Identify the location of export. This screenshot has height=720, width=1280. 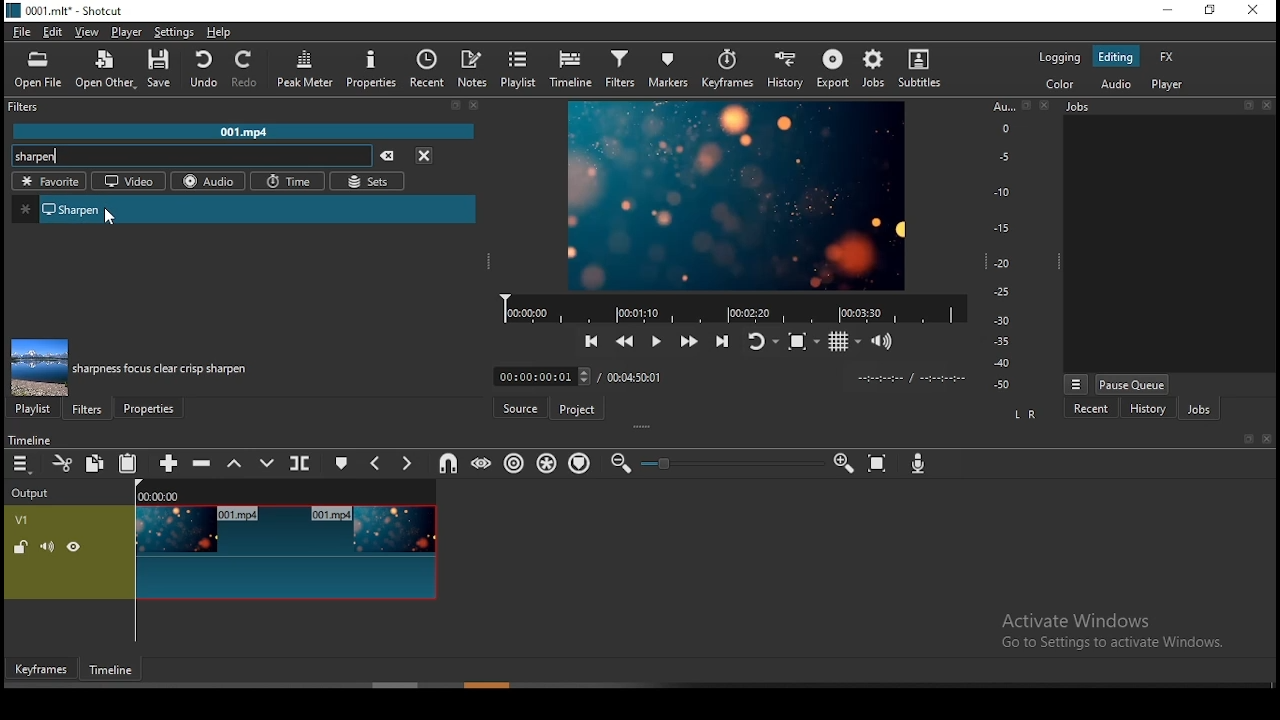
(832, 69).